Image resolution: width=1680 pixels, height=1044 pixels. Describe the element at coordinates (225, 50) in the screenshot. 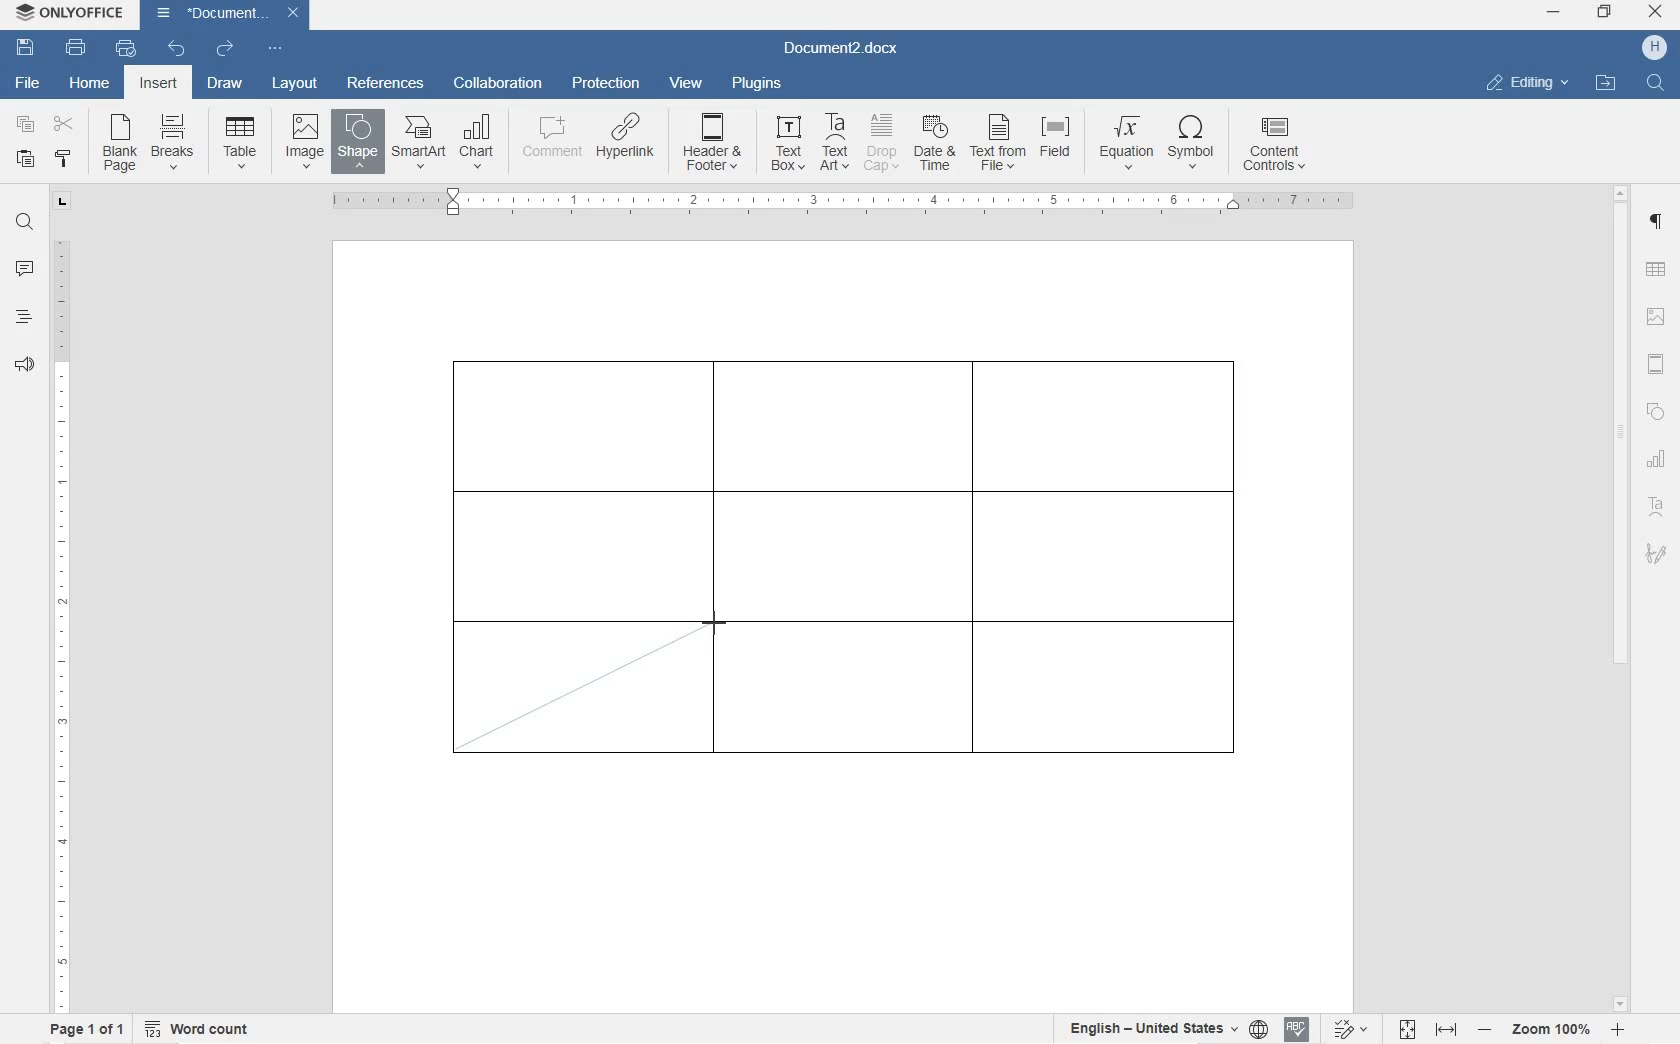

I see `redo` at that location.